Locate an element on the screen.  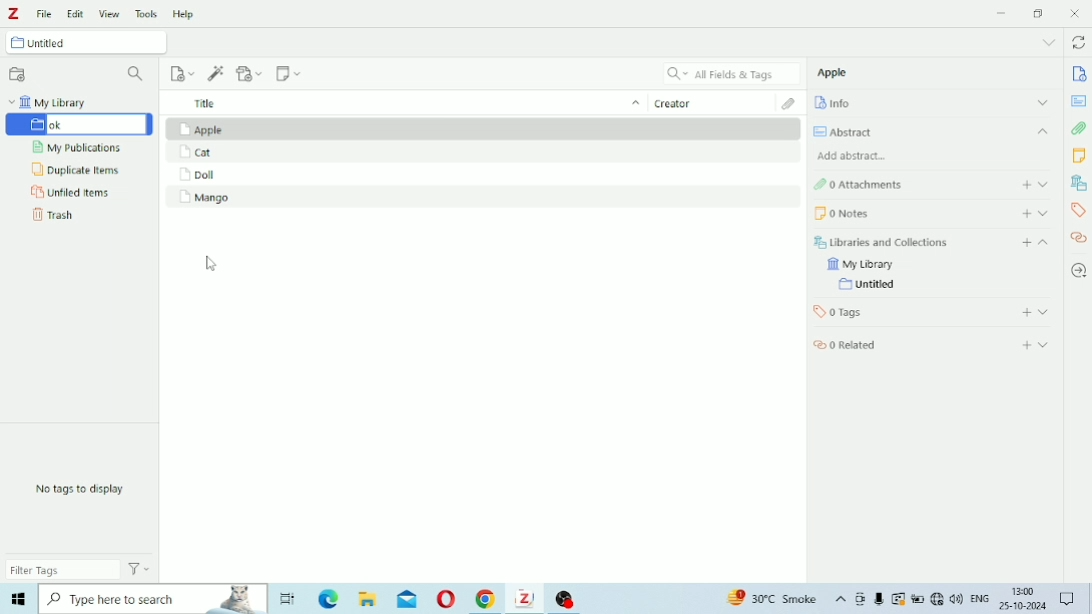
 is located at coordinates (908, 599).